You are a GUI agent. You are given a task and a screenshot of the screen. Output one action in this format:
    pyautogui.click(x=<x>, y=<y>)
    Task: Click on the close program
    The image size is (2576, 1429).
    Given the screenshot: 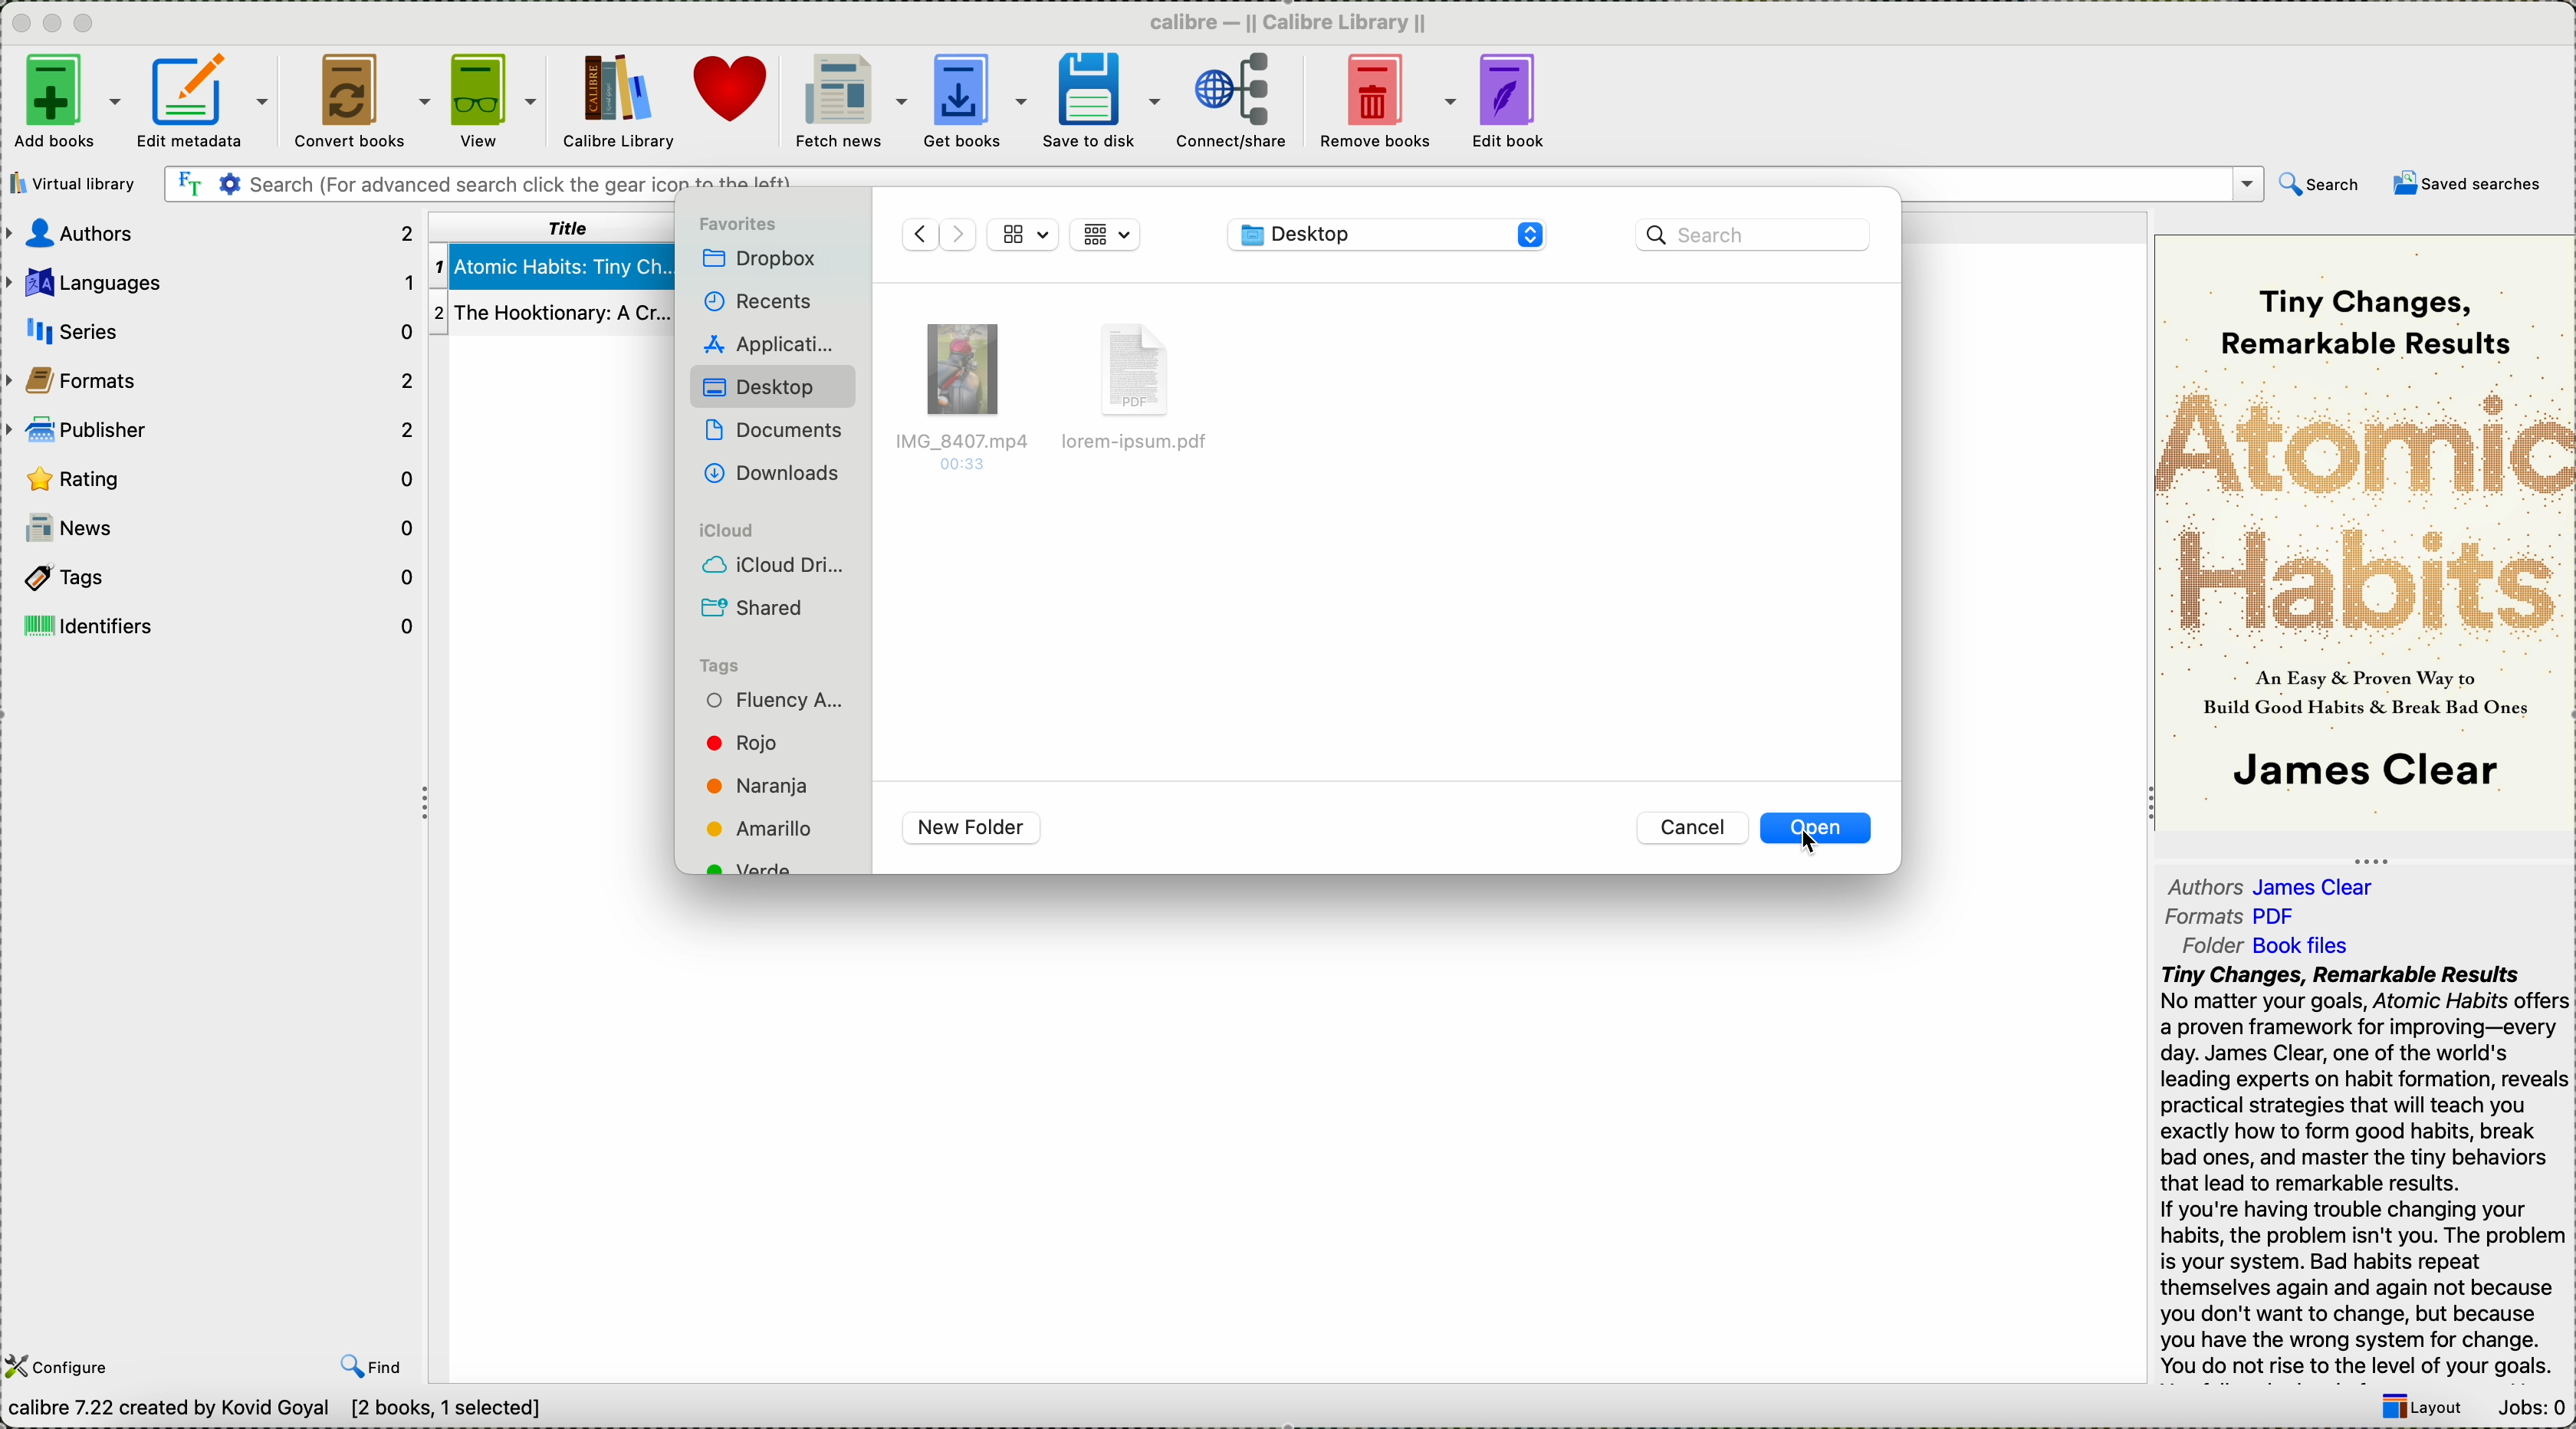 What is the action you would take?
    pyautogui.click(x=16, y=21)
    